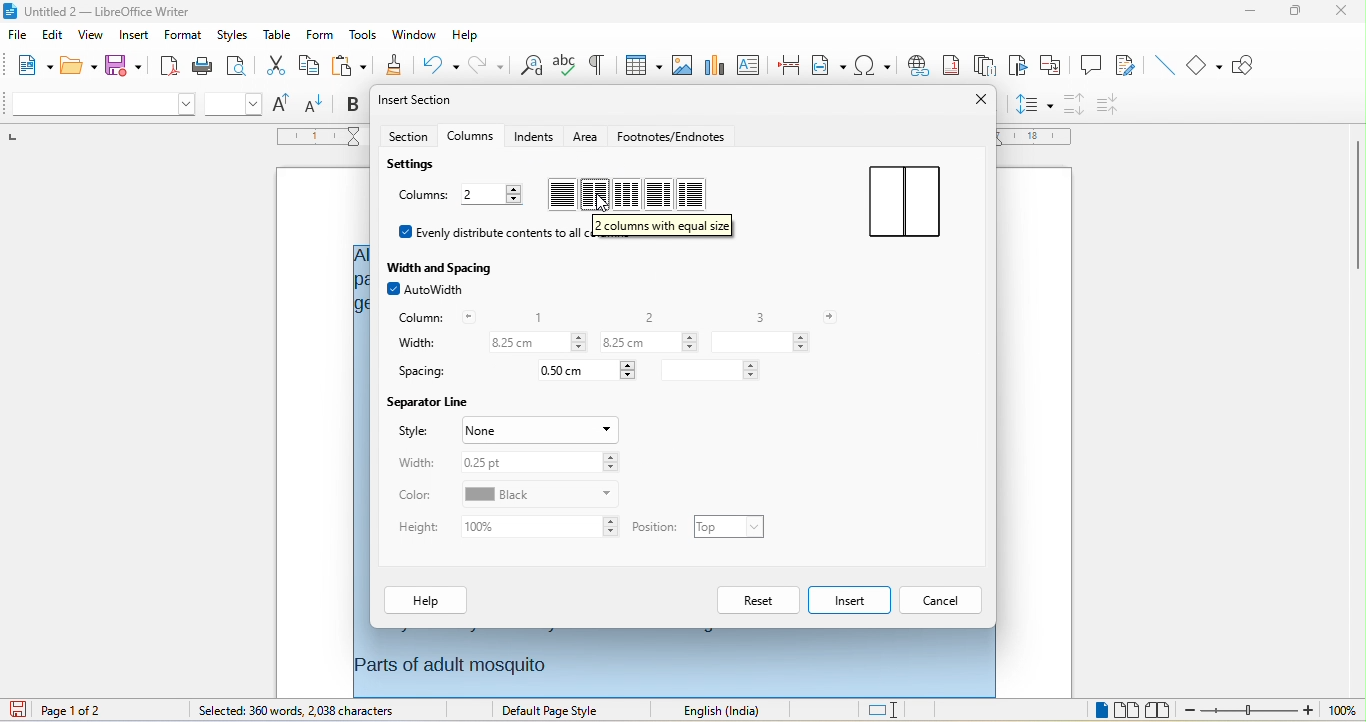  I want to click on table, so click(276, 34).